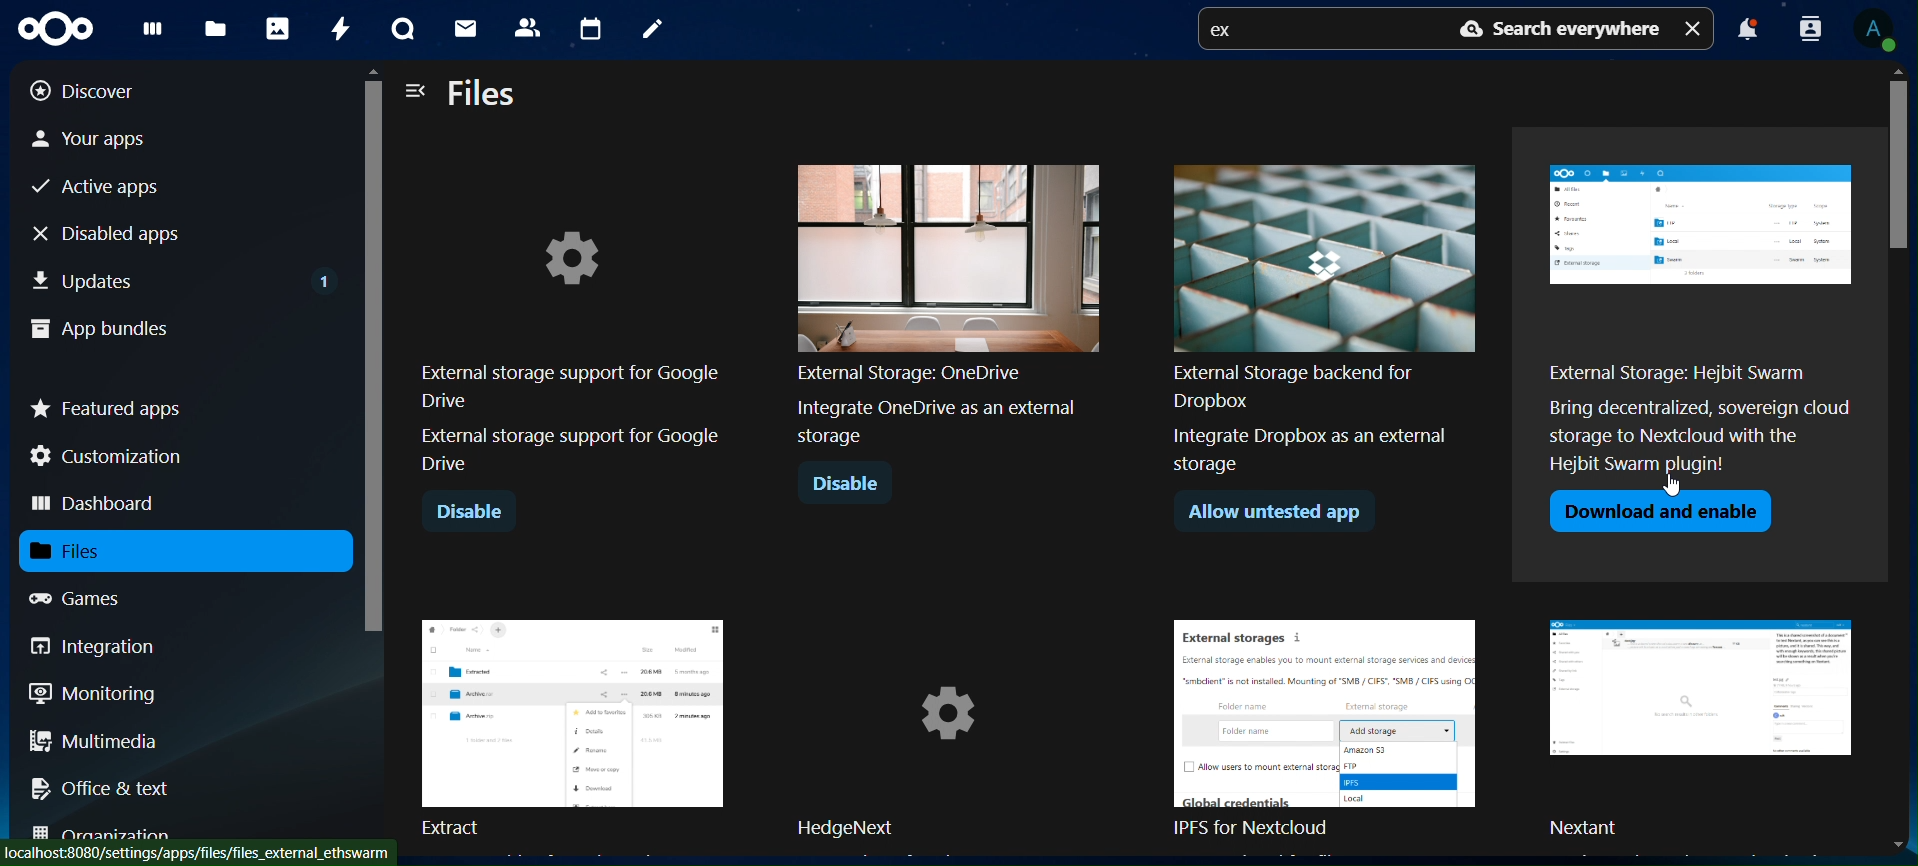  What do you see at coordinates (1906, 456) in the screenshot?
I see `scrollbar` at bounding box center [1906, 456].